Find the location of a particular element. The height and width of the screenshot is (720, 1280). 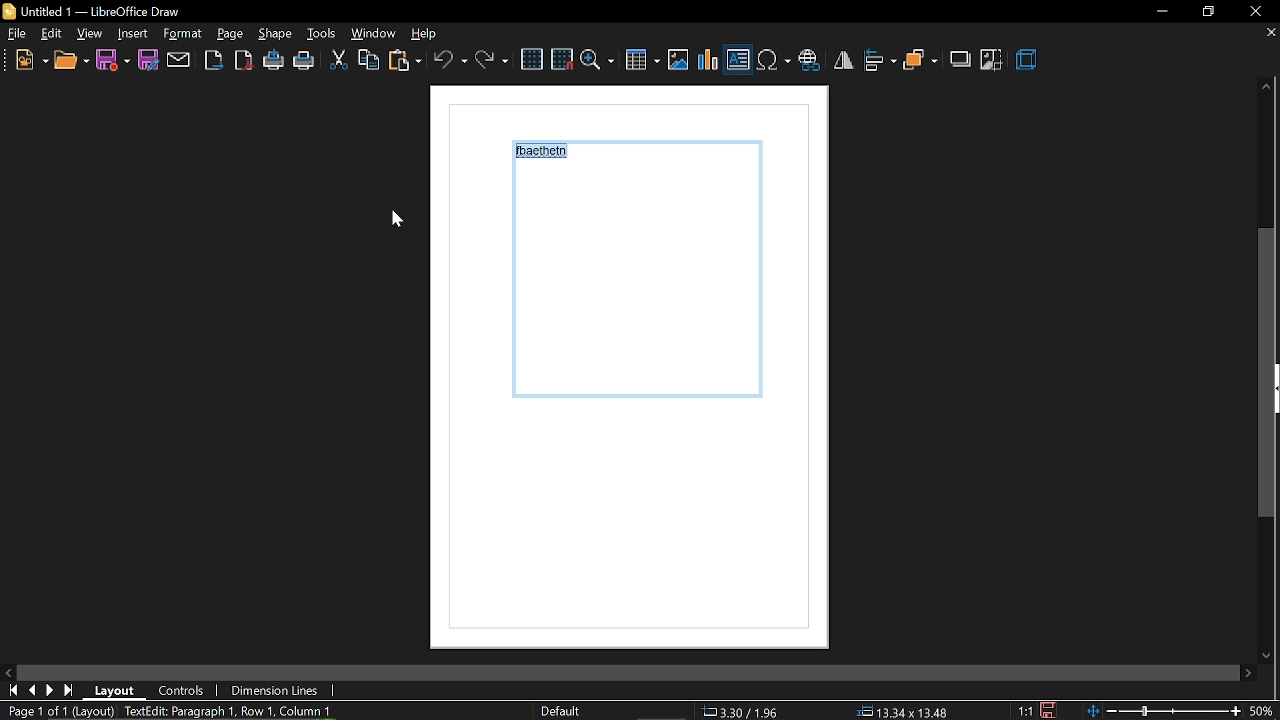

3d effect is located at coordinates (1028, 61).